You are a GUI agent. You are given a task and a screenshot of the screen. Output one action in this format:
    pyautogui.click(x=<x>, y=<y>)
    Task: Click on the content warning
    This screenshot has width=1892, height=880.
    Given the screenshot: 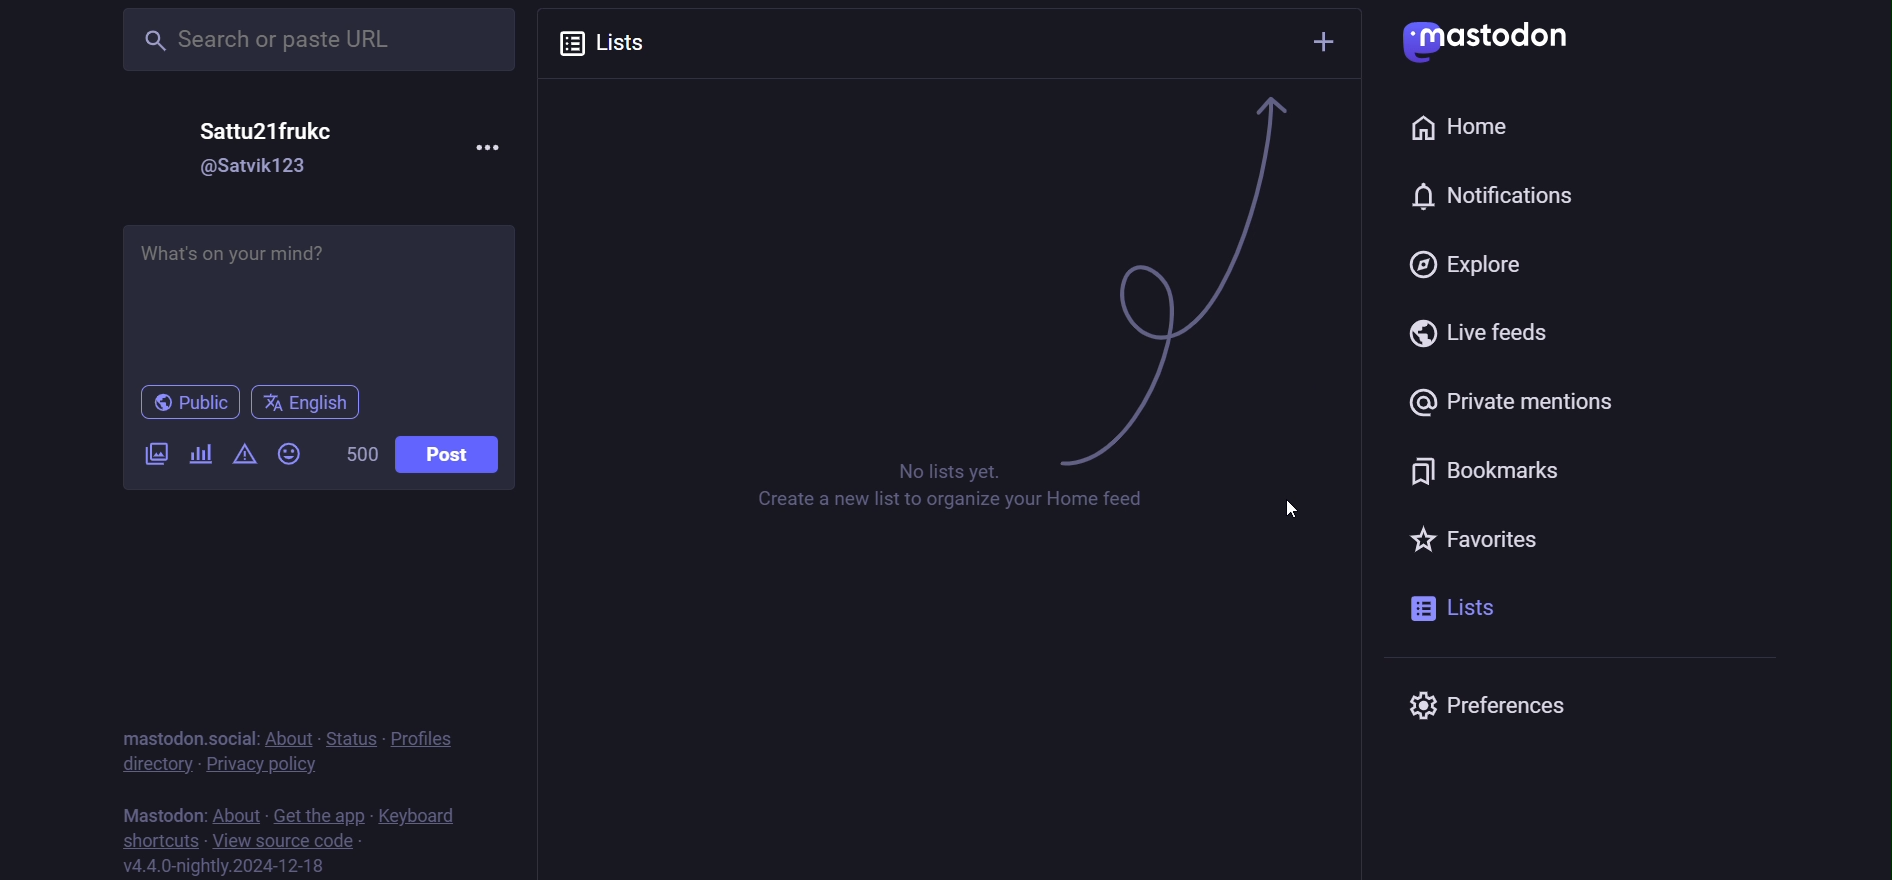 What is the action you would take?
    pyautogui.click(x=244, y=453)
    